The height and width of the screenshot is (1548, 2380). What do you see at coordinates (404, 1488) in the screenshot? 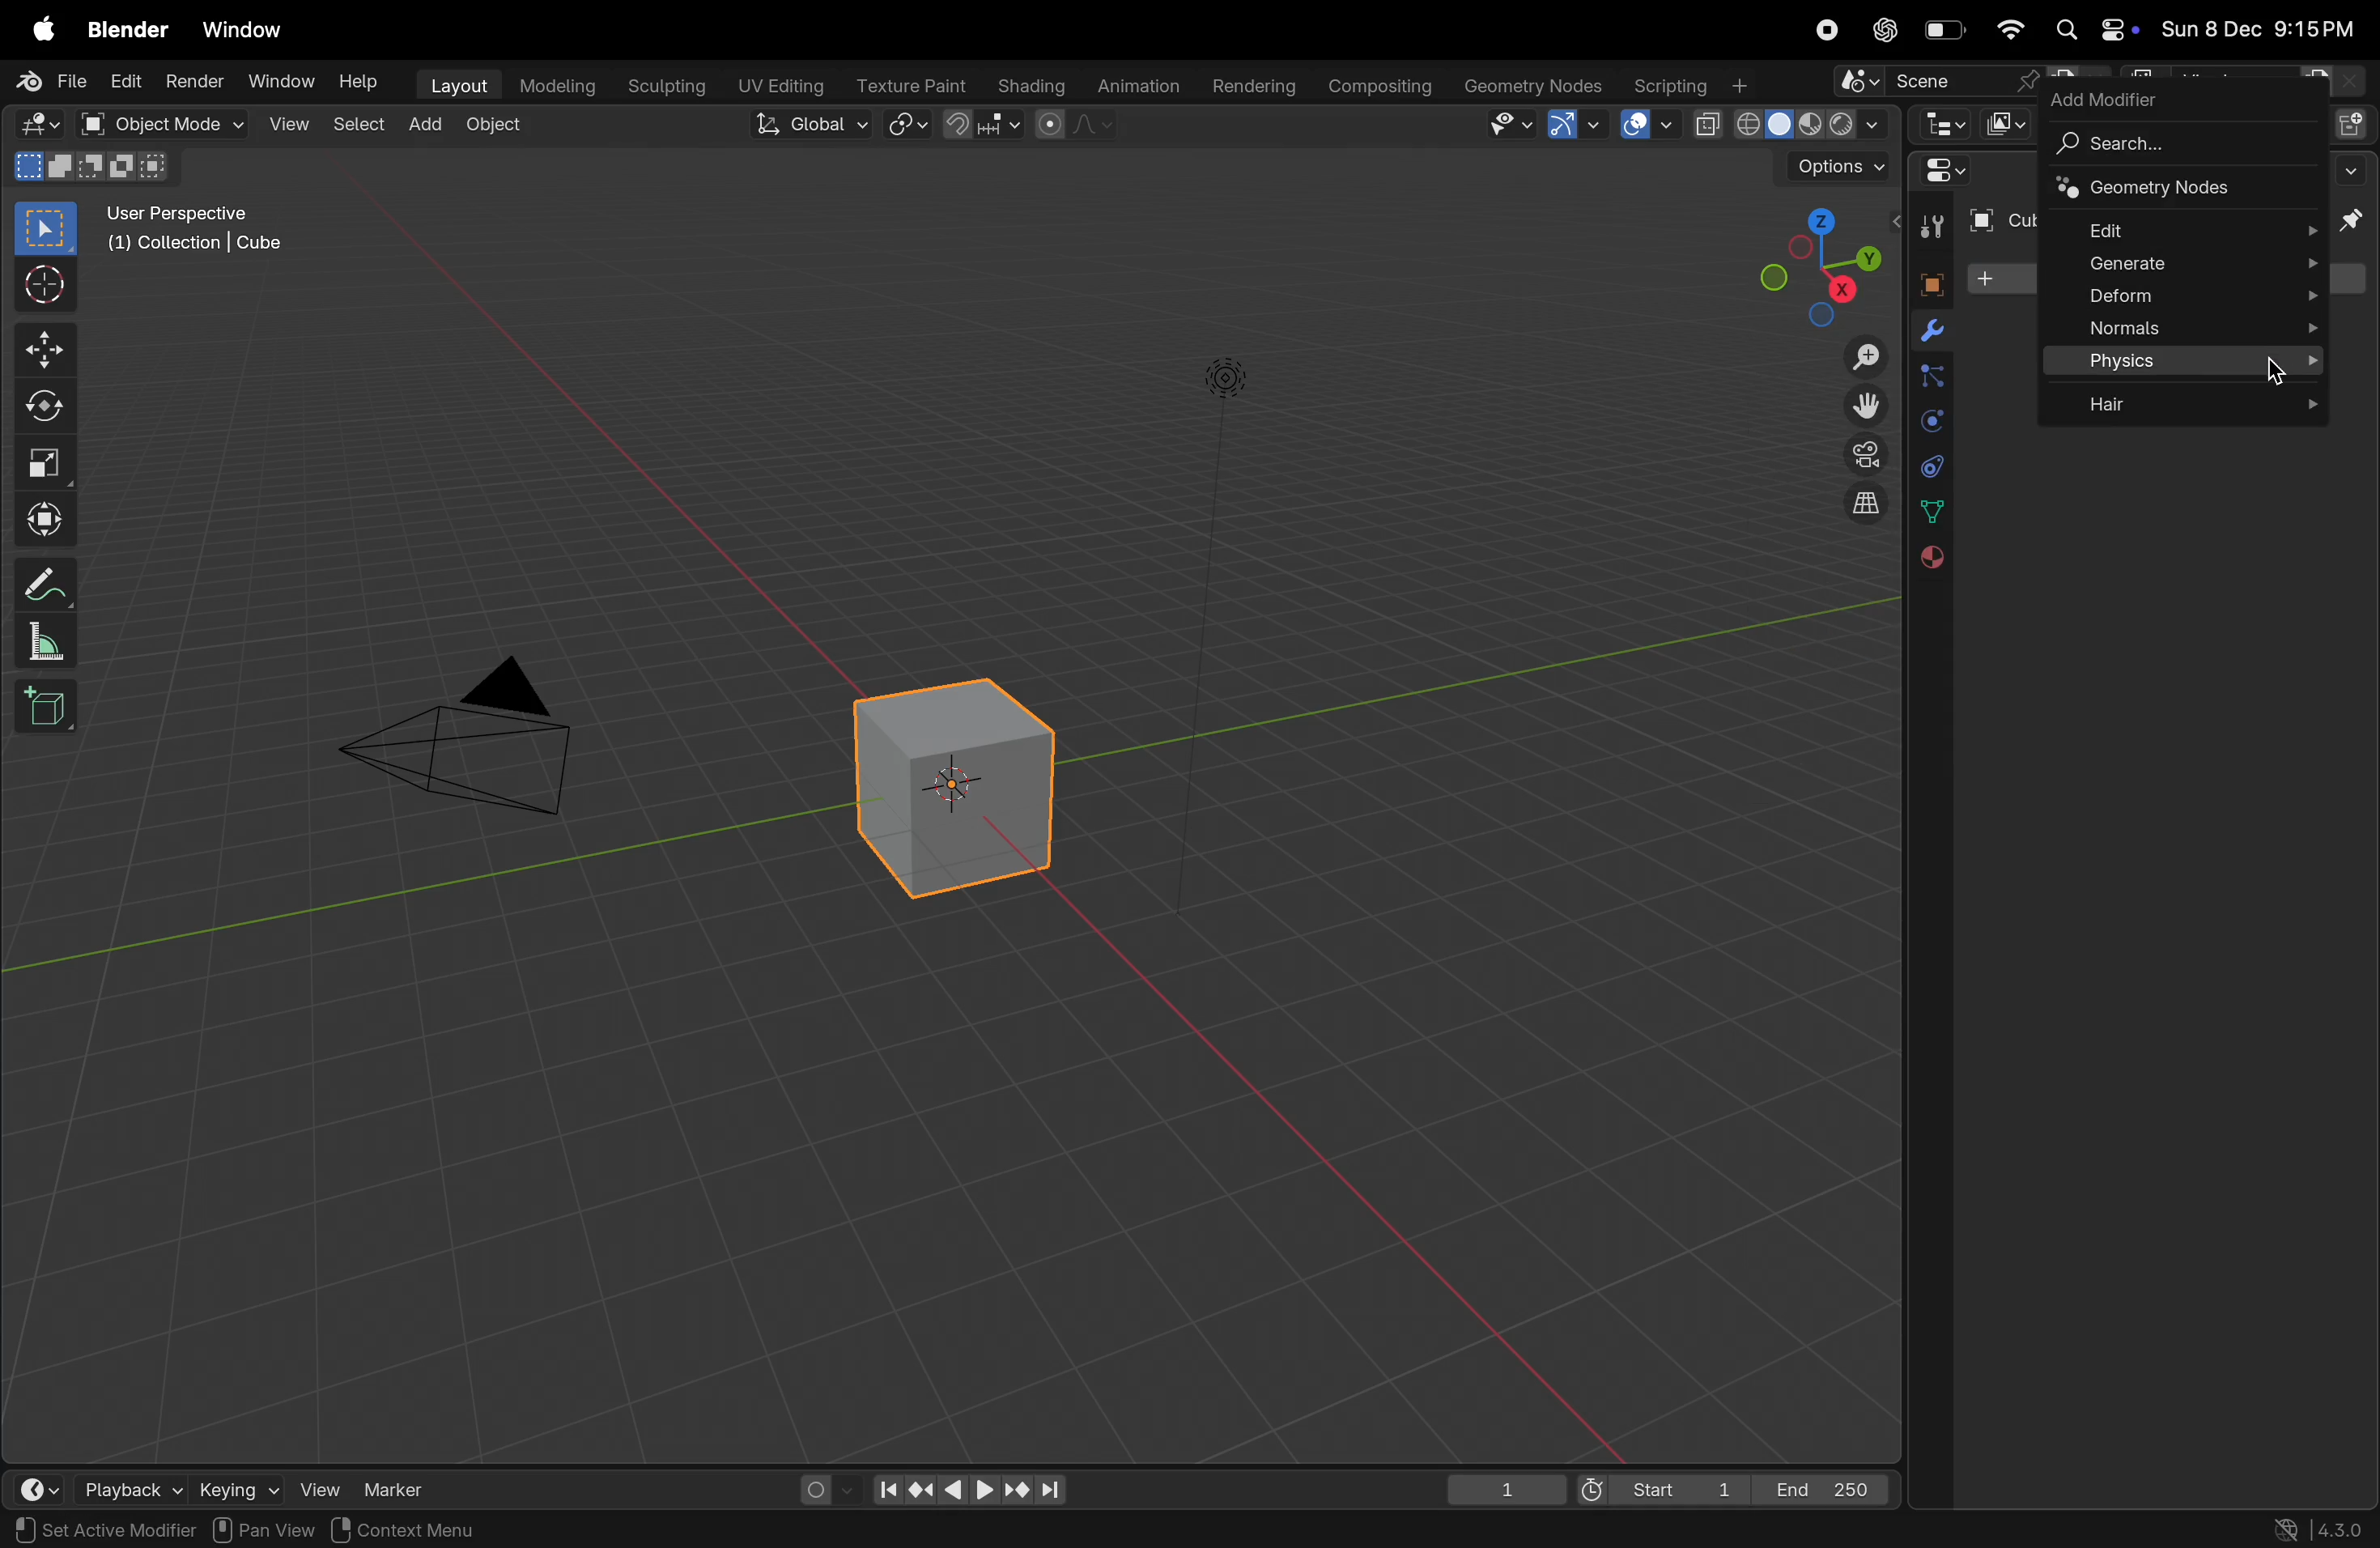
I see `maker` at bounding box center [404, 1488].